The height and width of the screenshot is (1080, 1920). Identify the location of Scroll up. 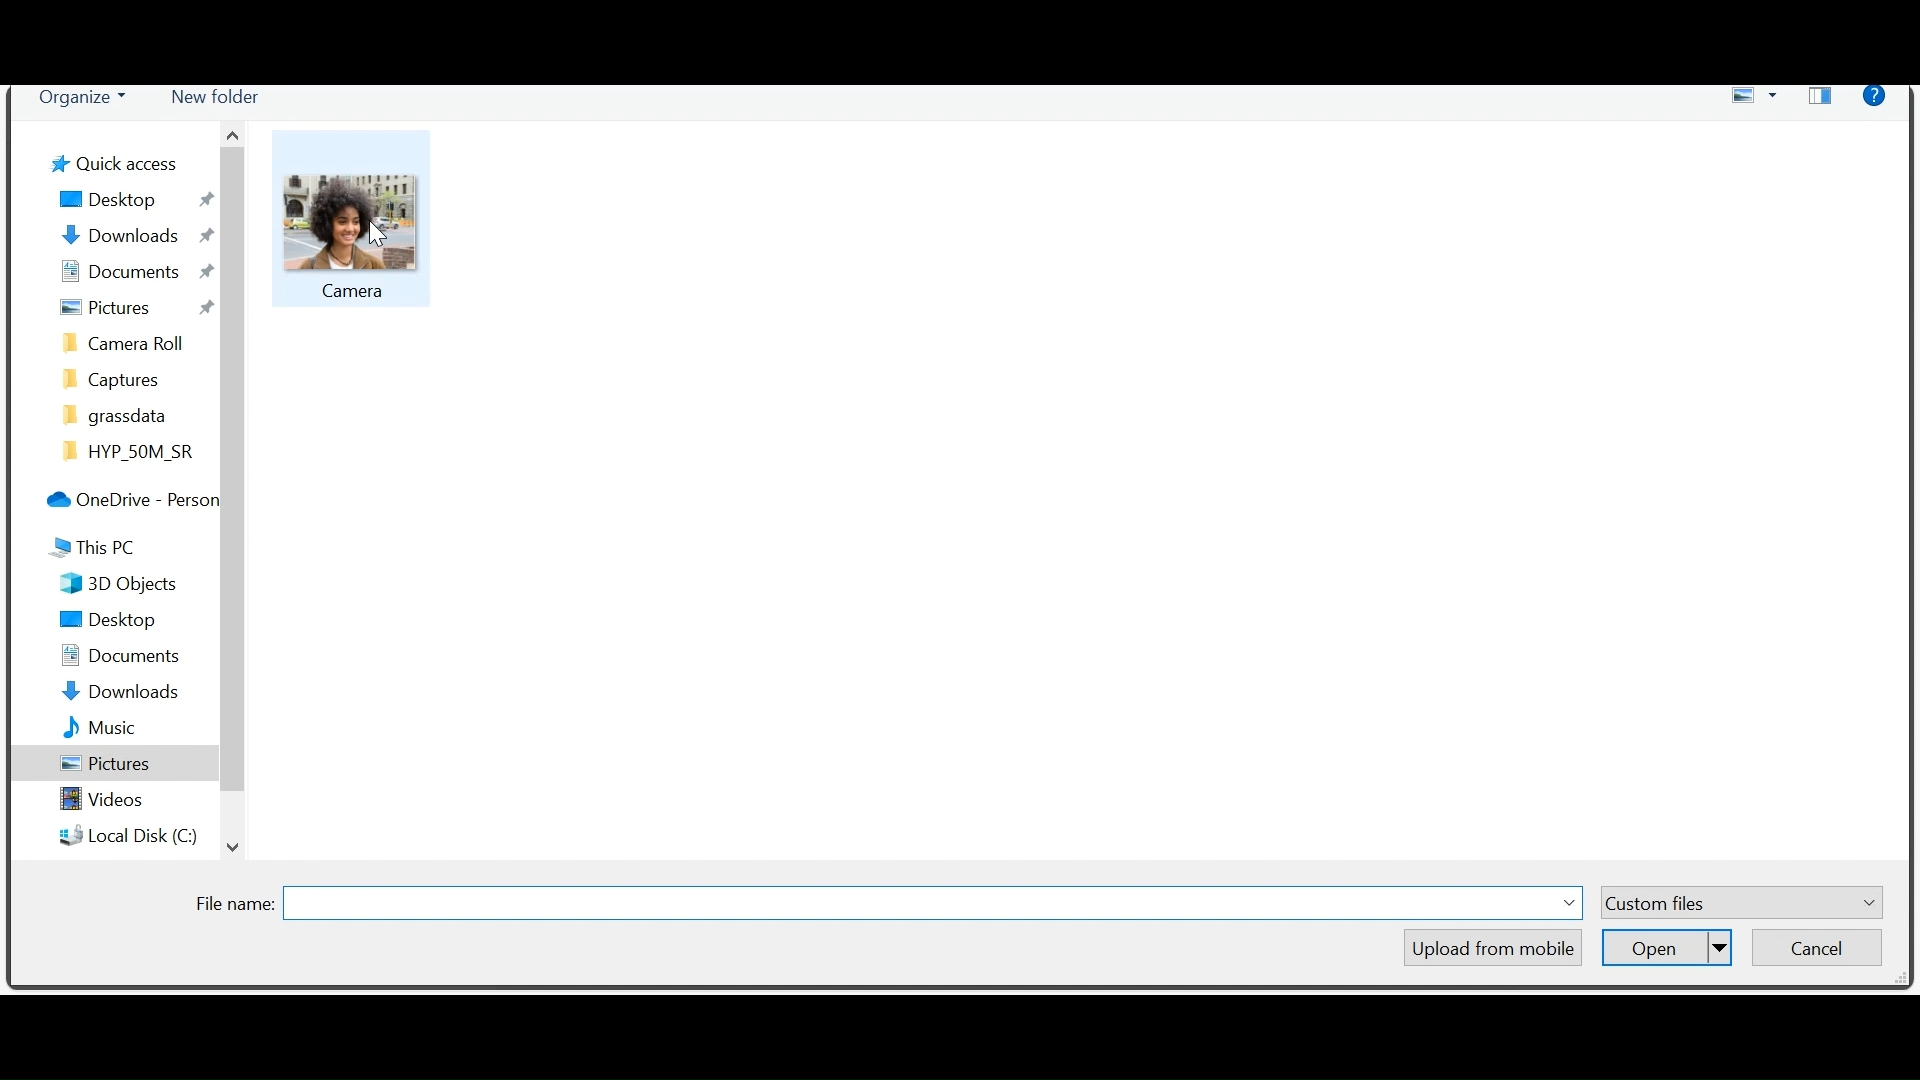
(231, 133).